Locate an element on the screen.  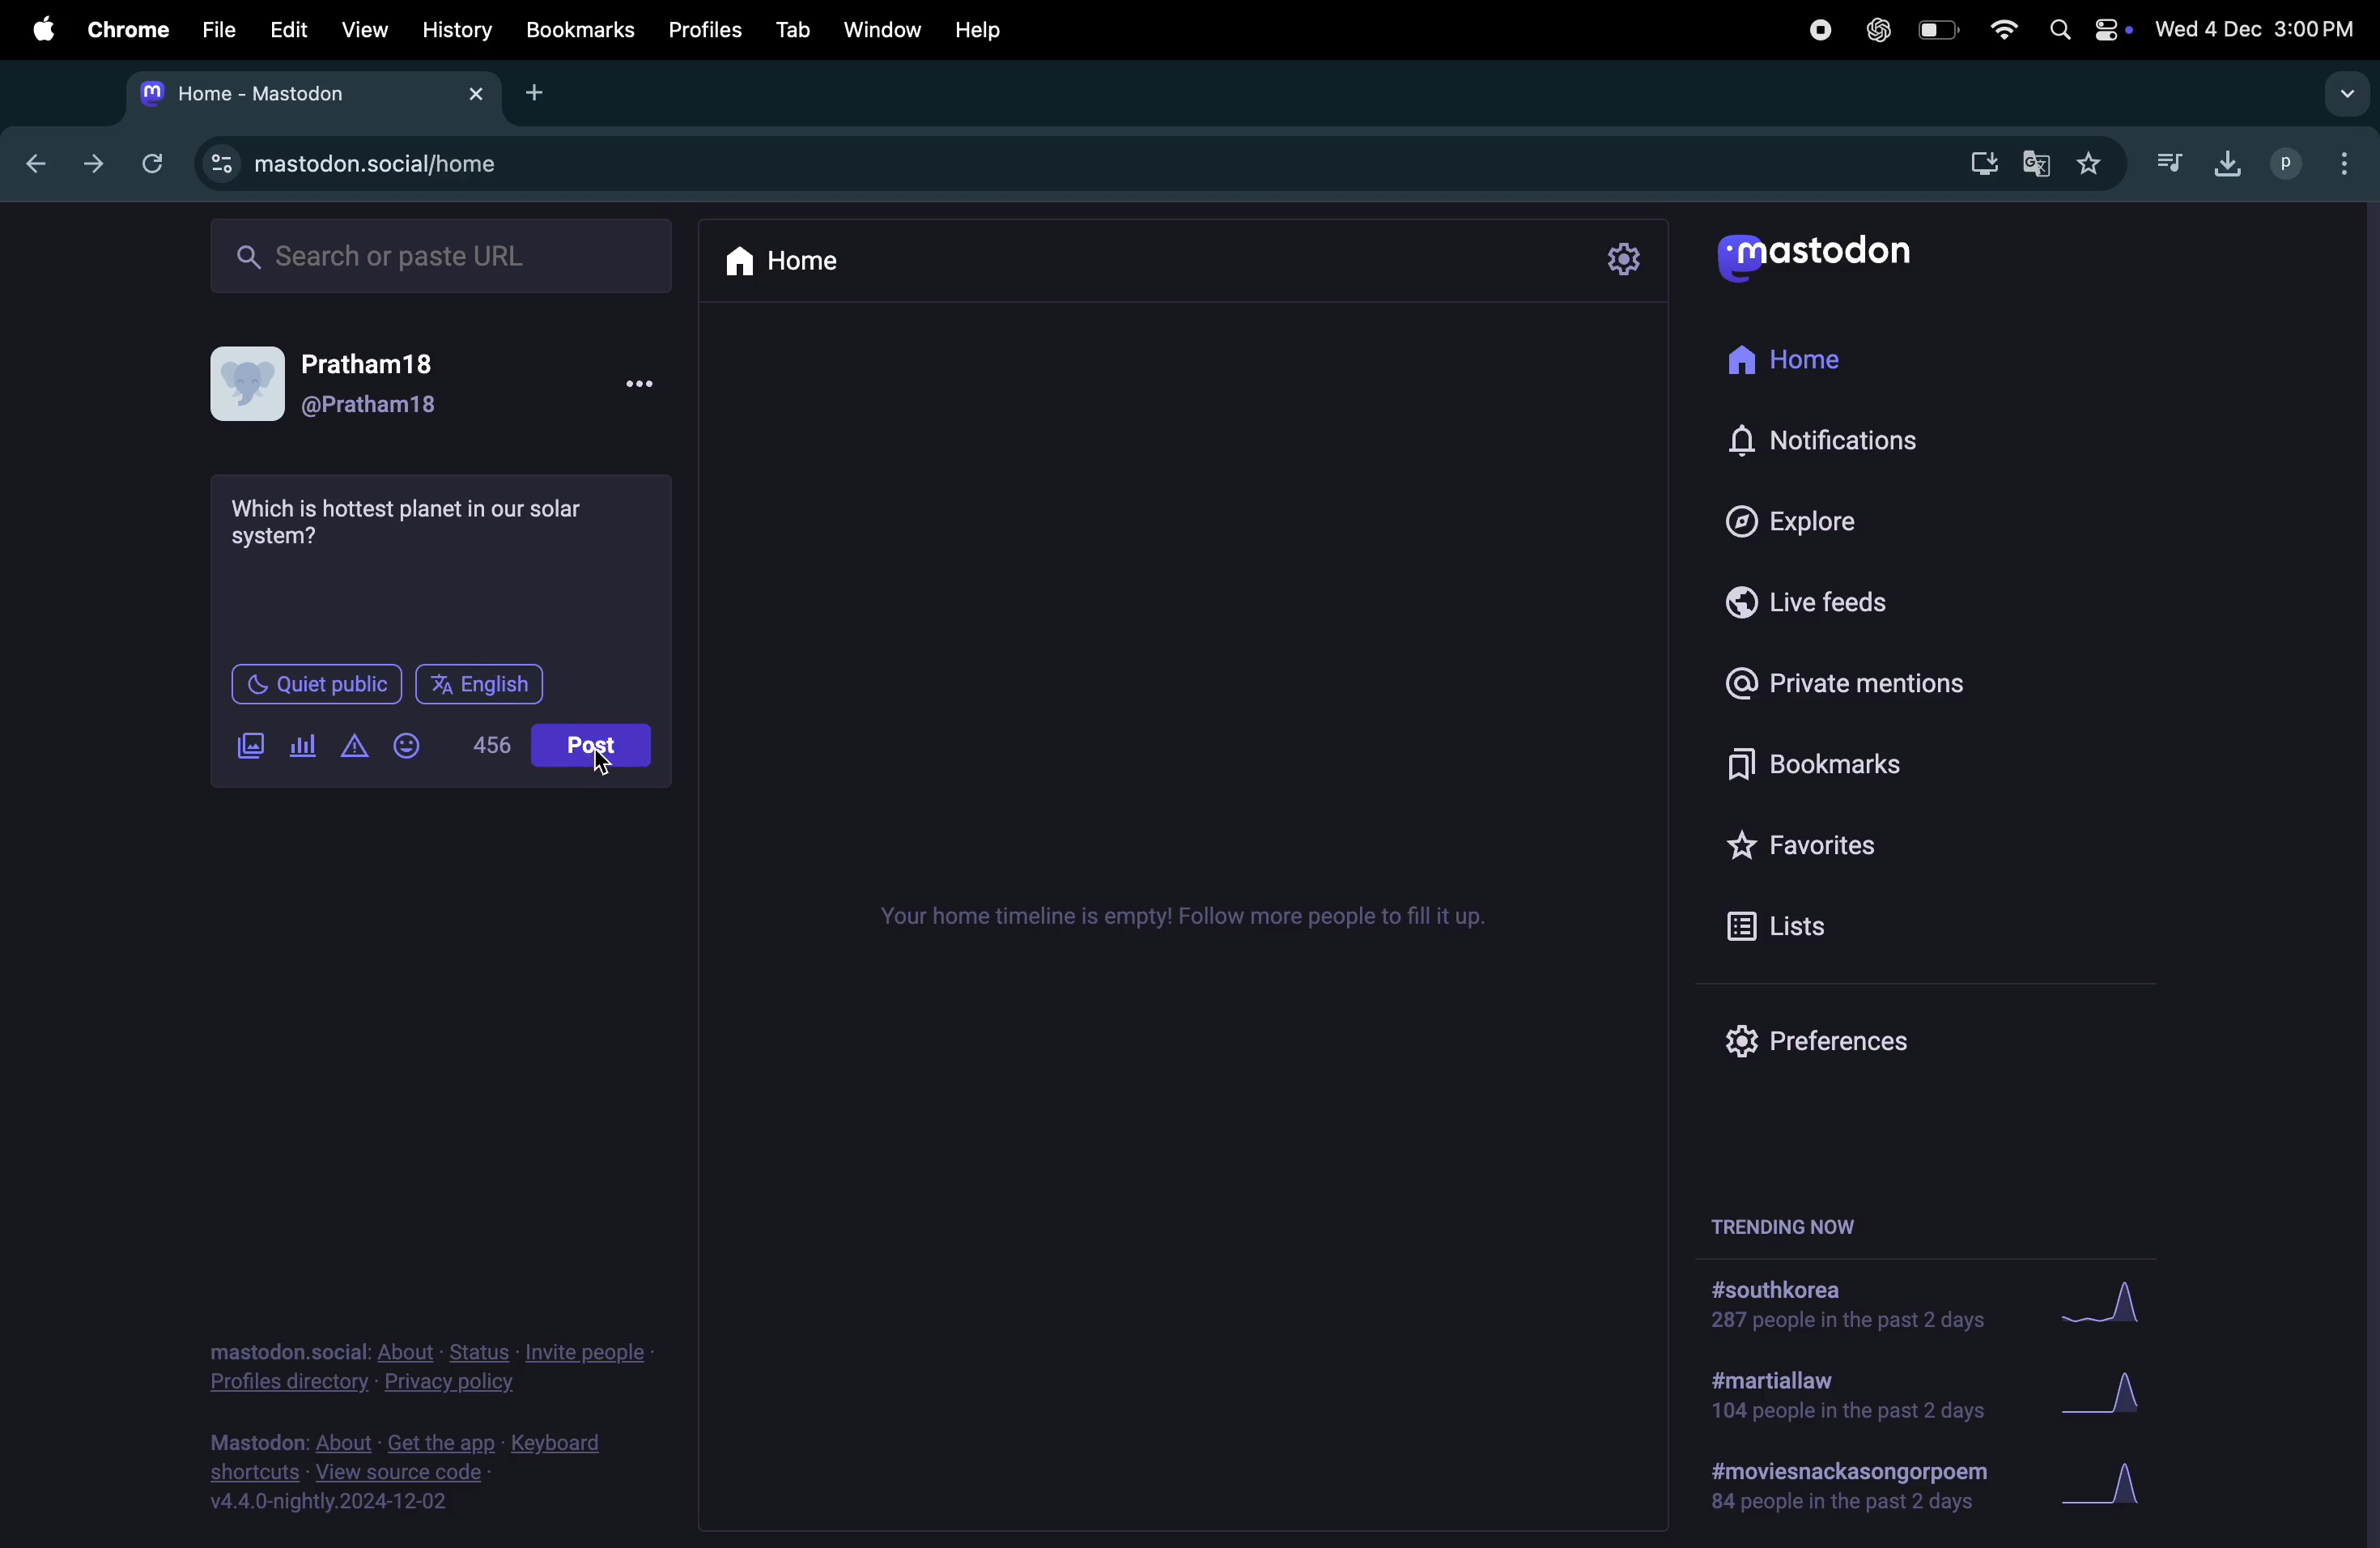
download is located at coordinates (1980, 165).